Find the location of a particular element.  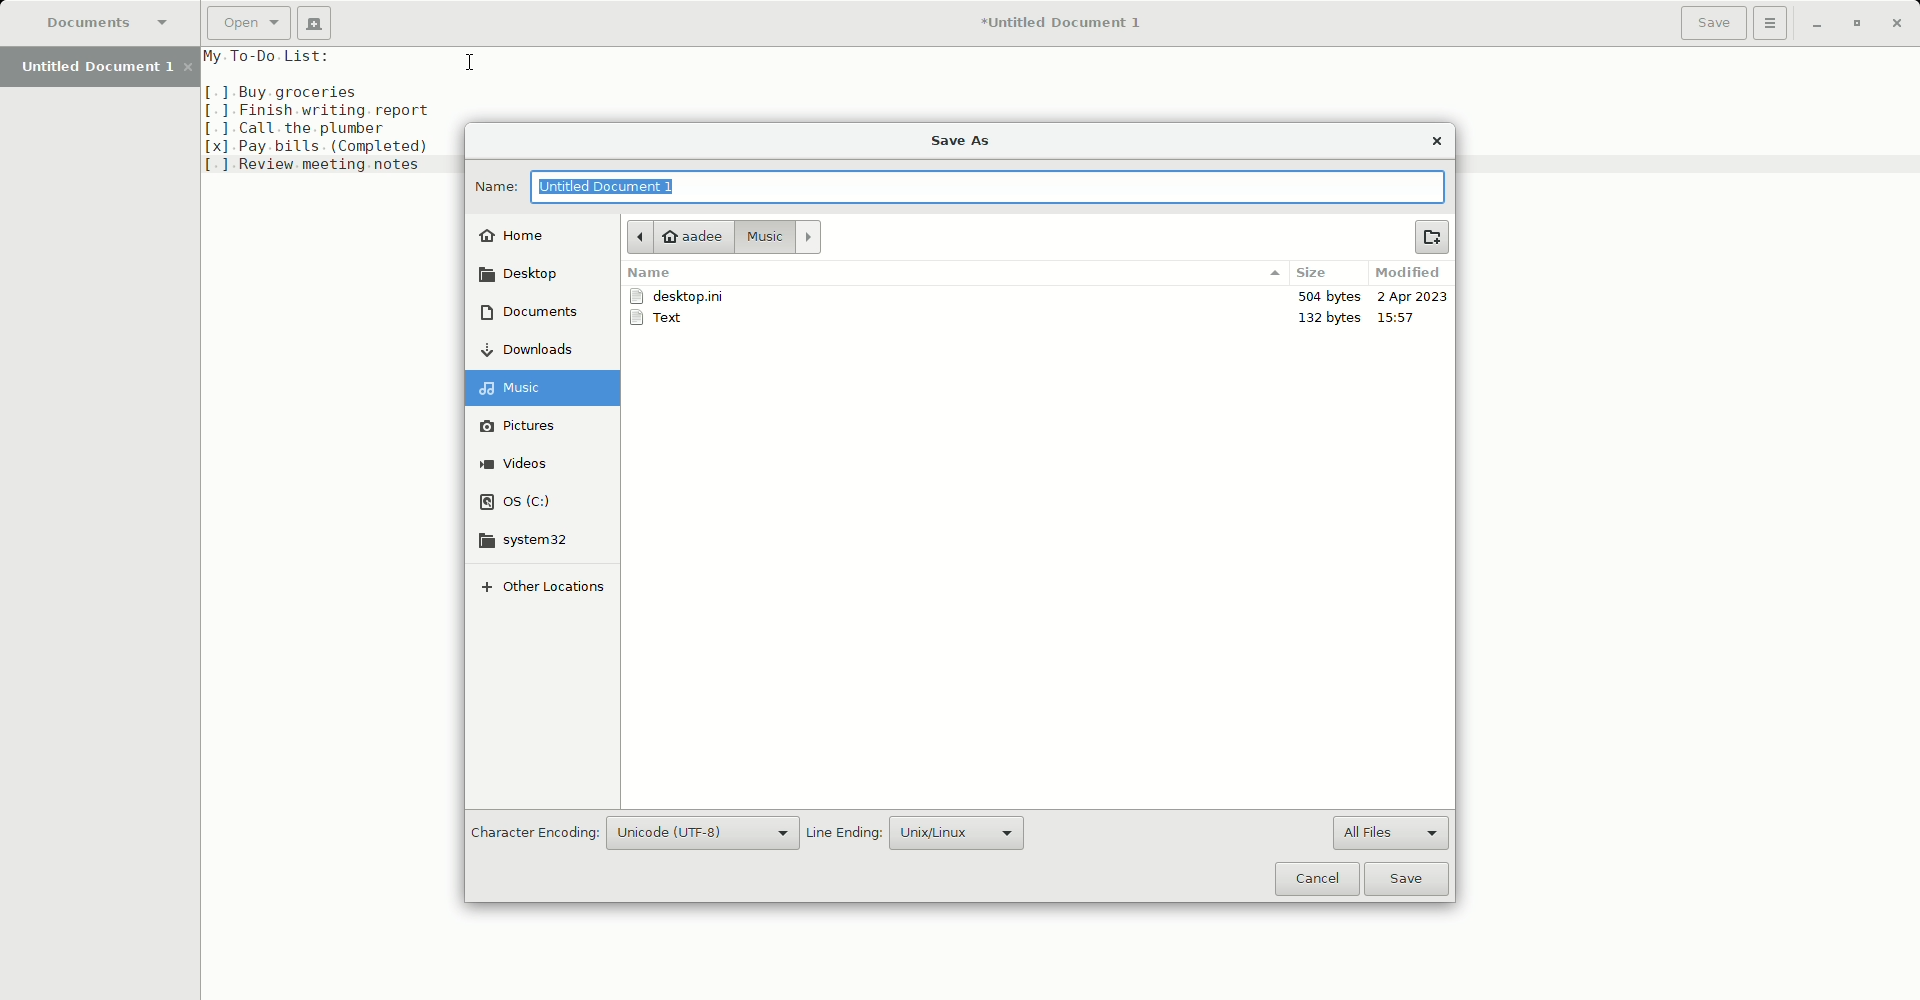

Save is located at coordinates (1411, 879).